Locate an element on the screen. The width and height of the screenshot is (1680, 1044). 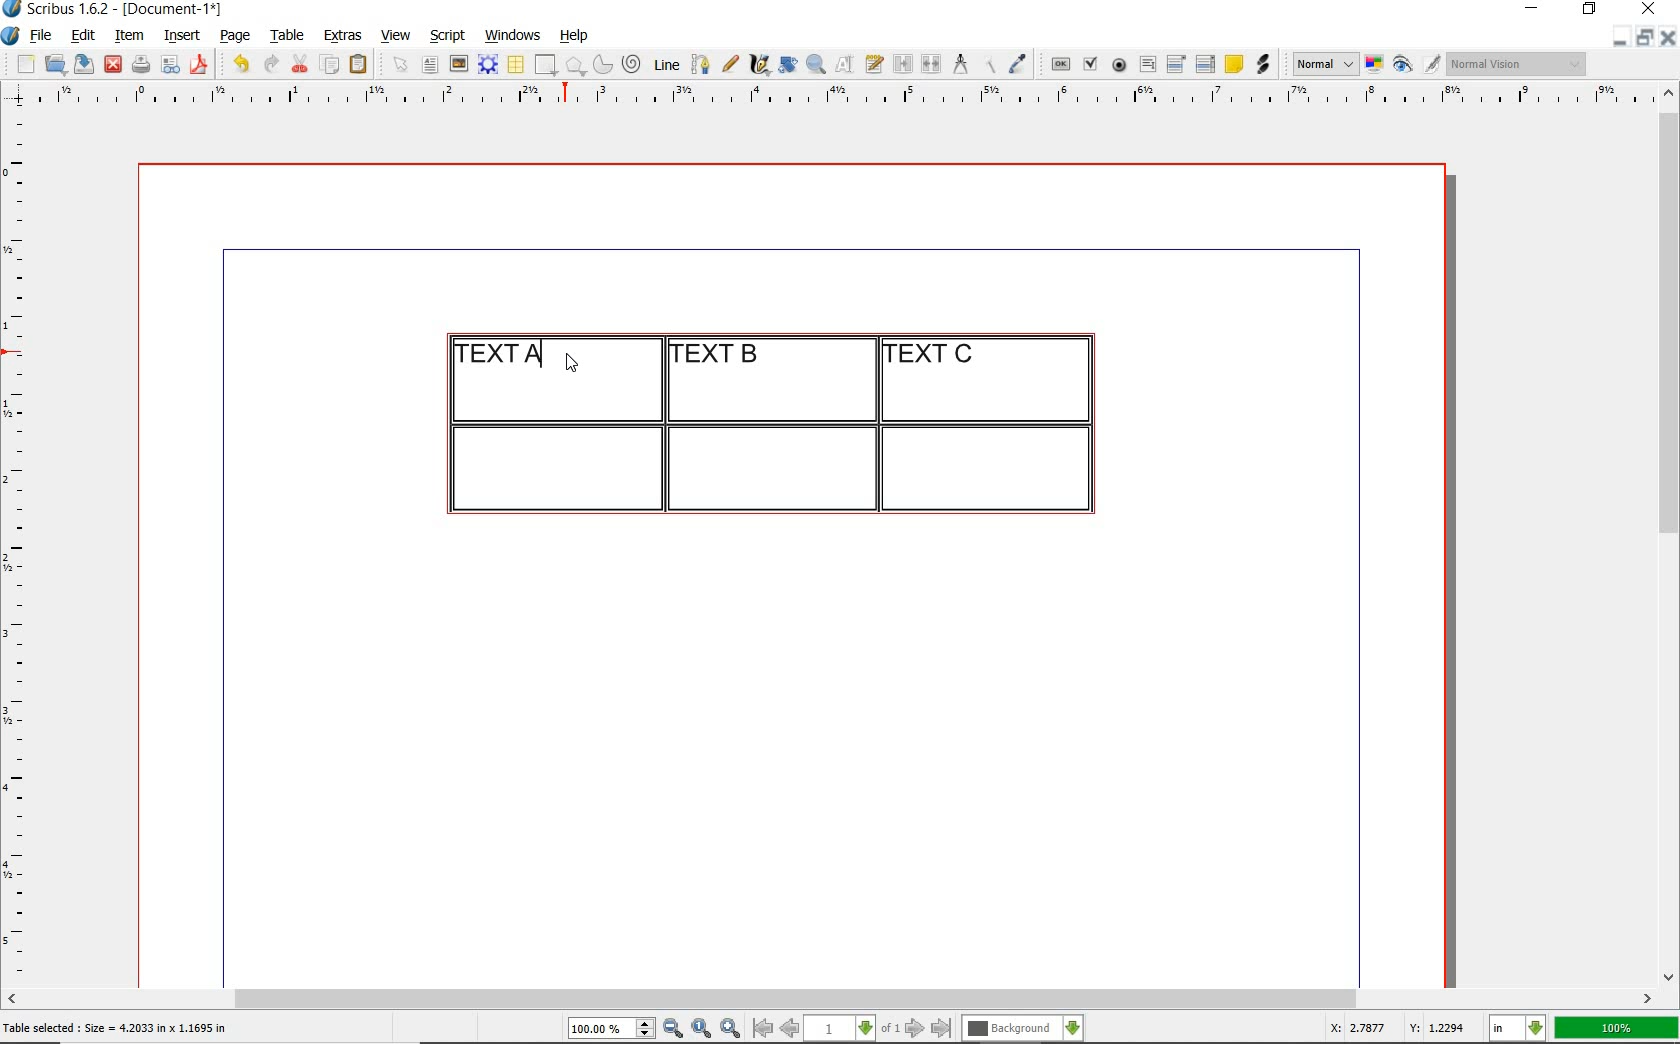
save is located at coordinates (81, 64).